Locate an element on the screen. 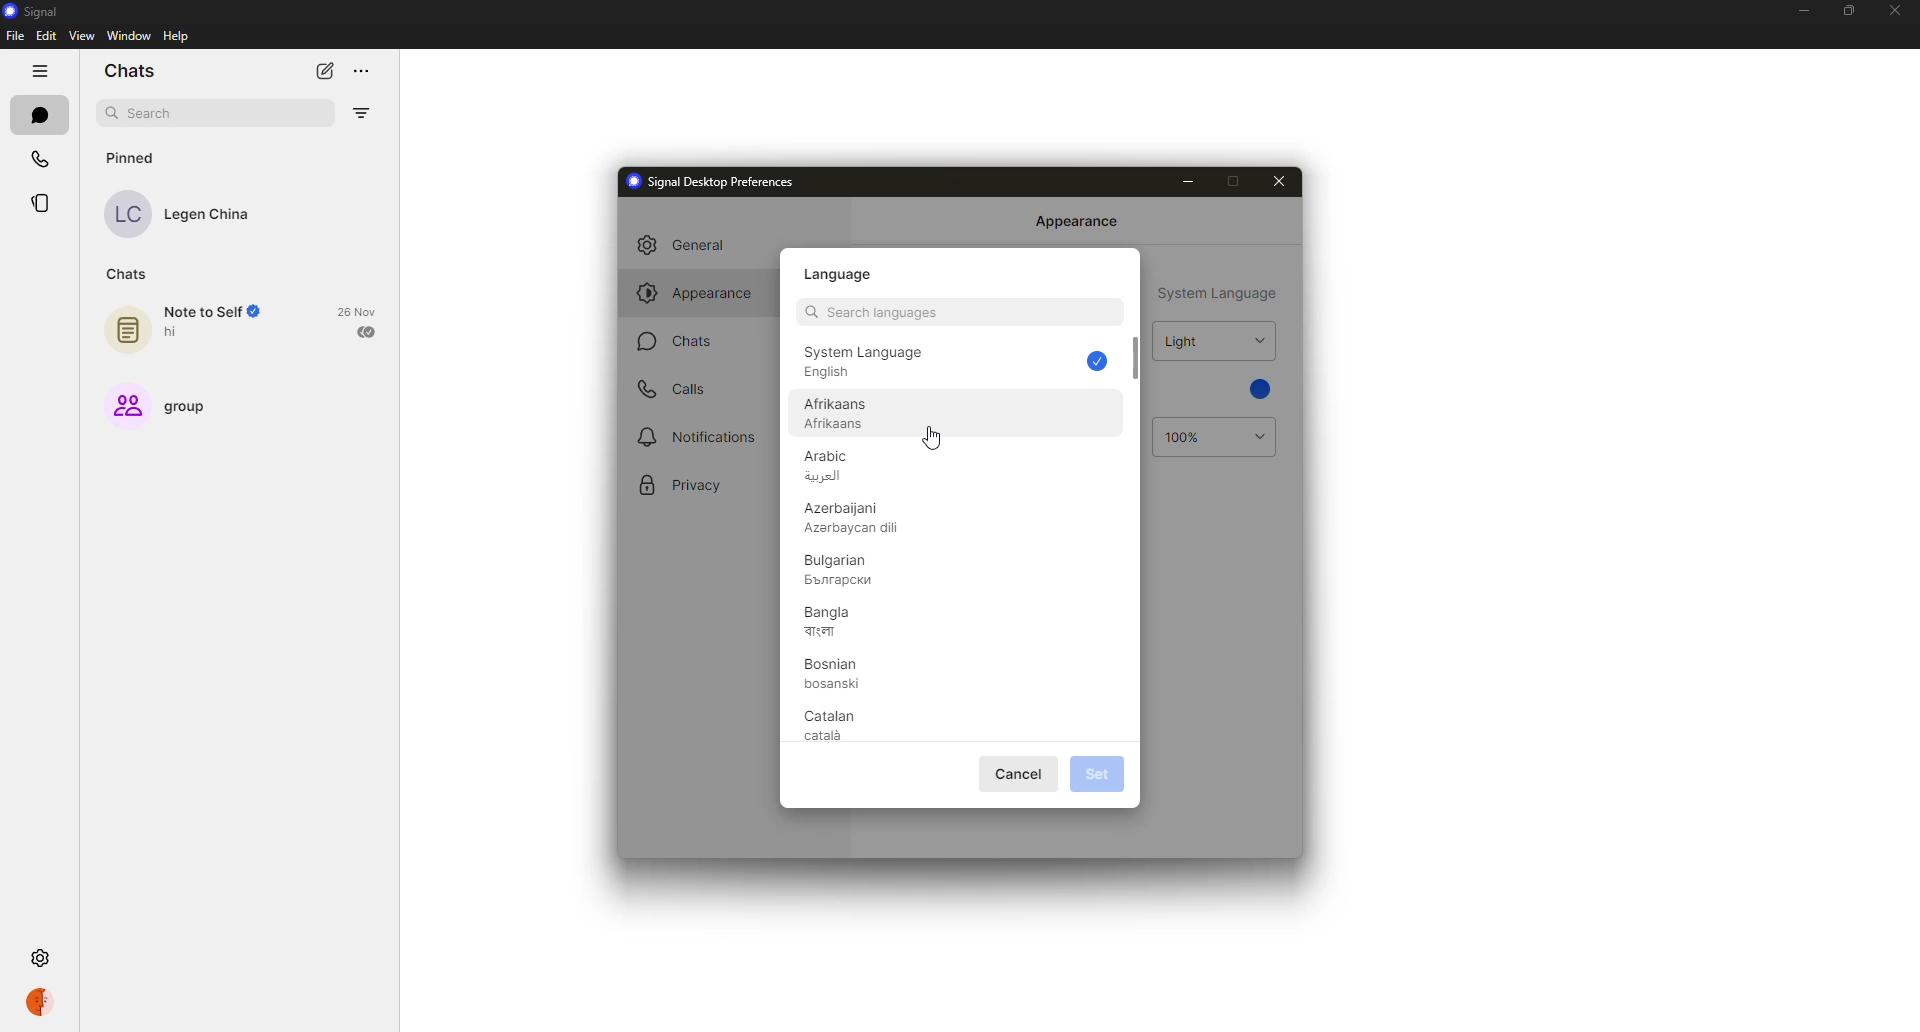 The width and height of the screenshot is (1920, 1032). filter is located at coordinates (363, 112).